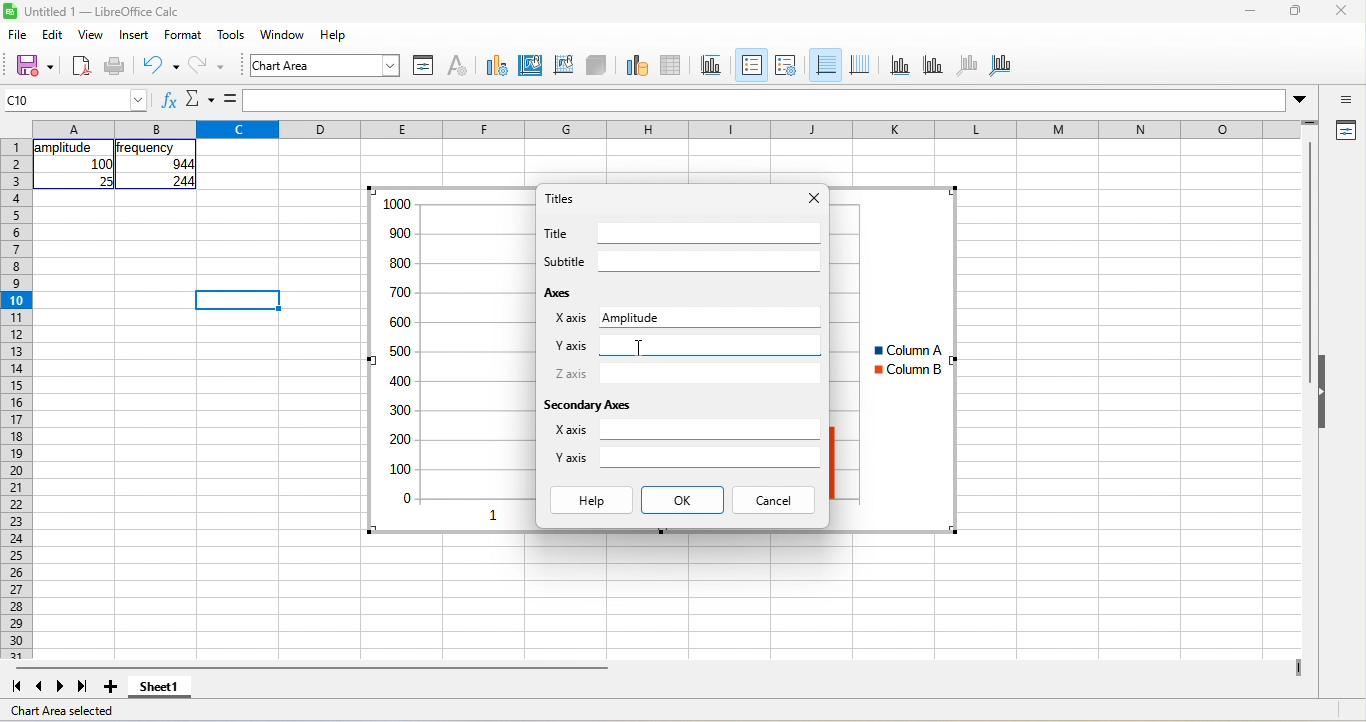 This screenshot has width=1366, height=722. Describe the element at coordinates (458, 66) in the screenshot. I see `character` at that location.